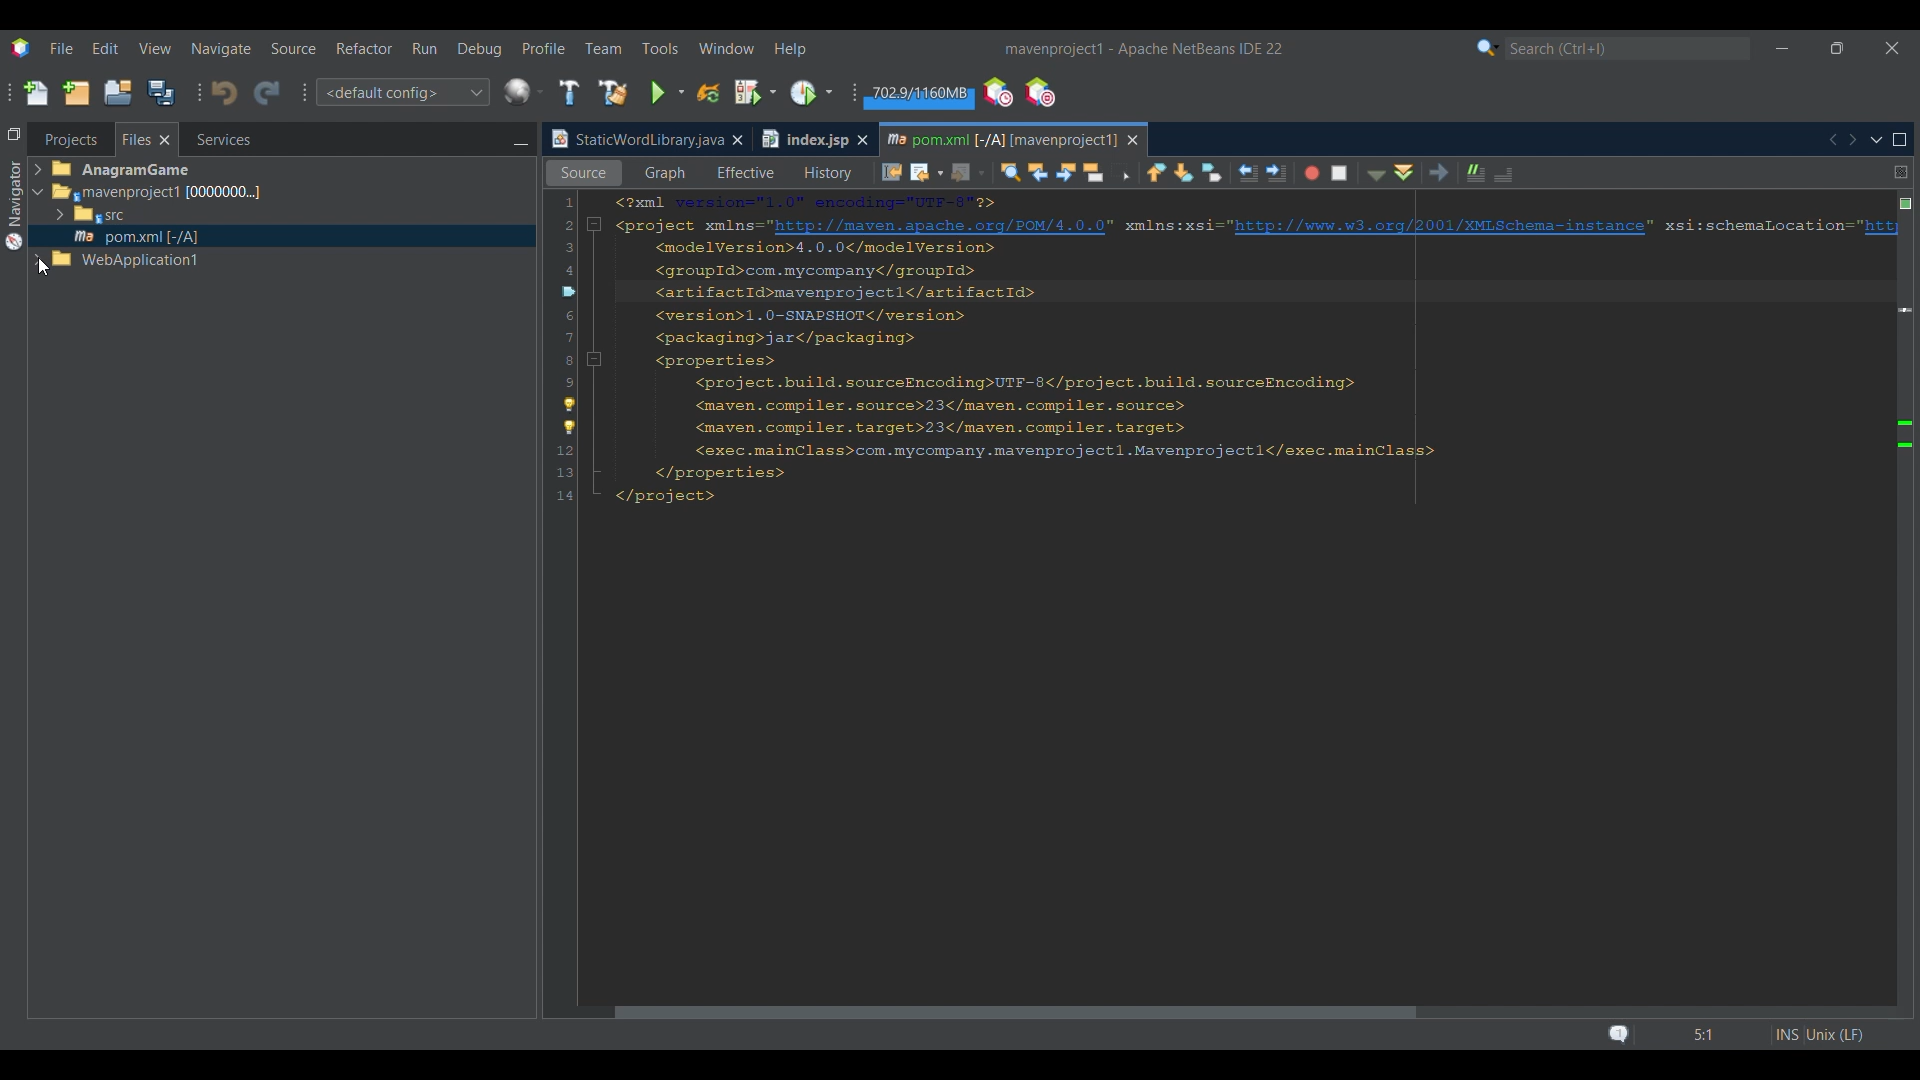 This screenshot has height=1080, width=1920. Describe the element at coordinates (76, 92) in the screenshot. I see `New project` at that location.